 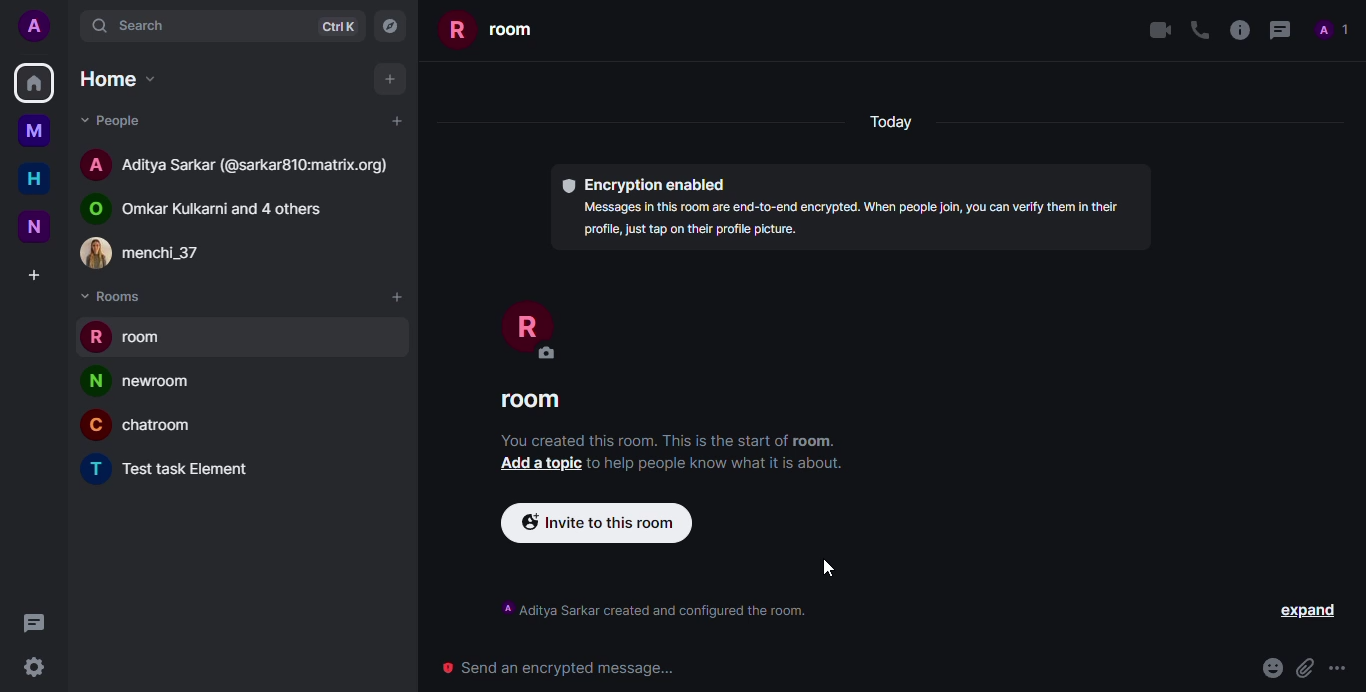 What do you see at coordinates (37, 178) in the screenshot?
I see `home` at bounding box center [37, 178].